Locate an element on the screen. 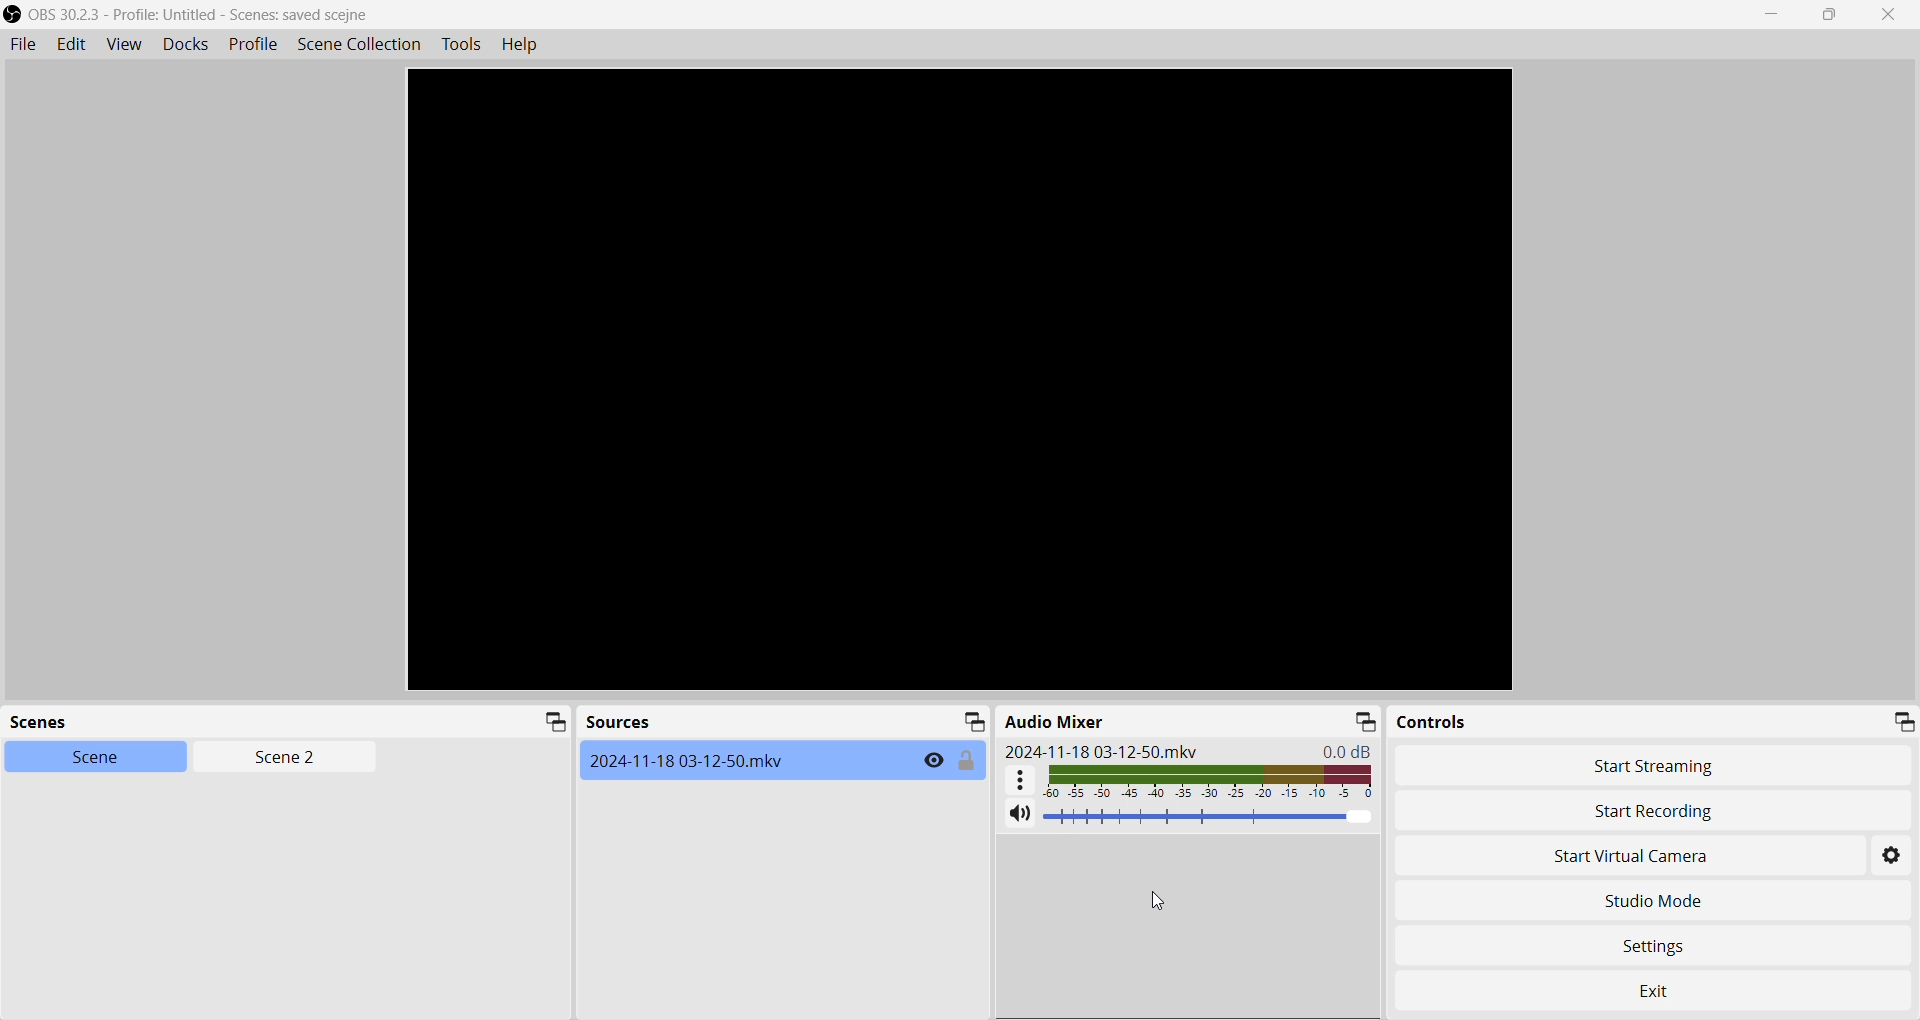 This screenshot has width=1920, height=1020. Start Virtual Camera is located at coordinates (1602, 858).